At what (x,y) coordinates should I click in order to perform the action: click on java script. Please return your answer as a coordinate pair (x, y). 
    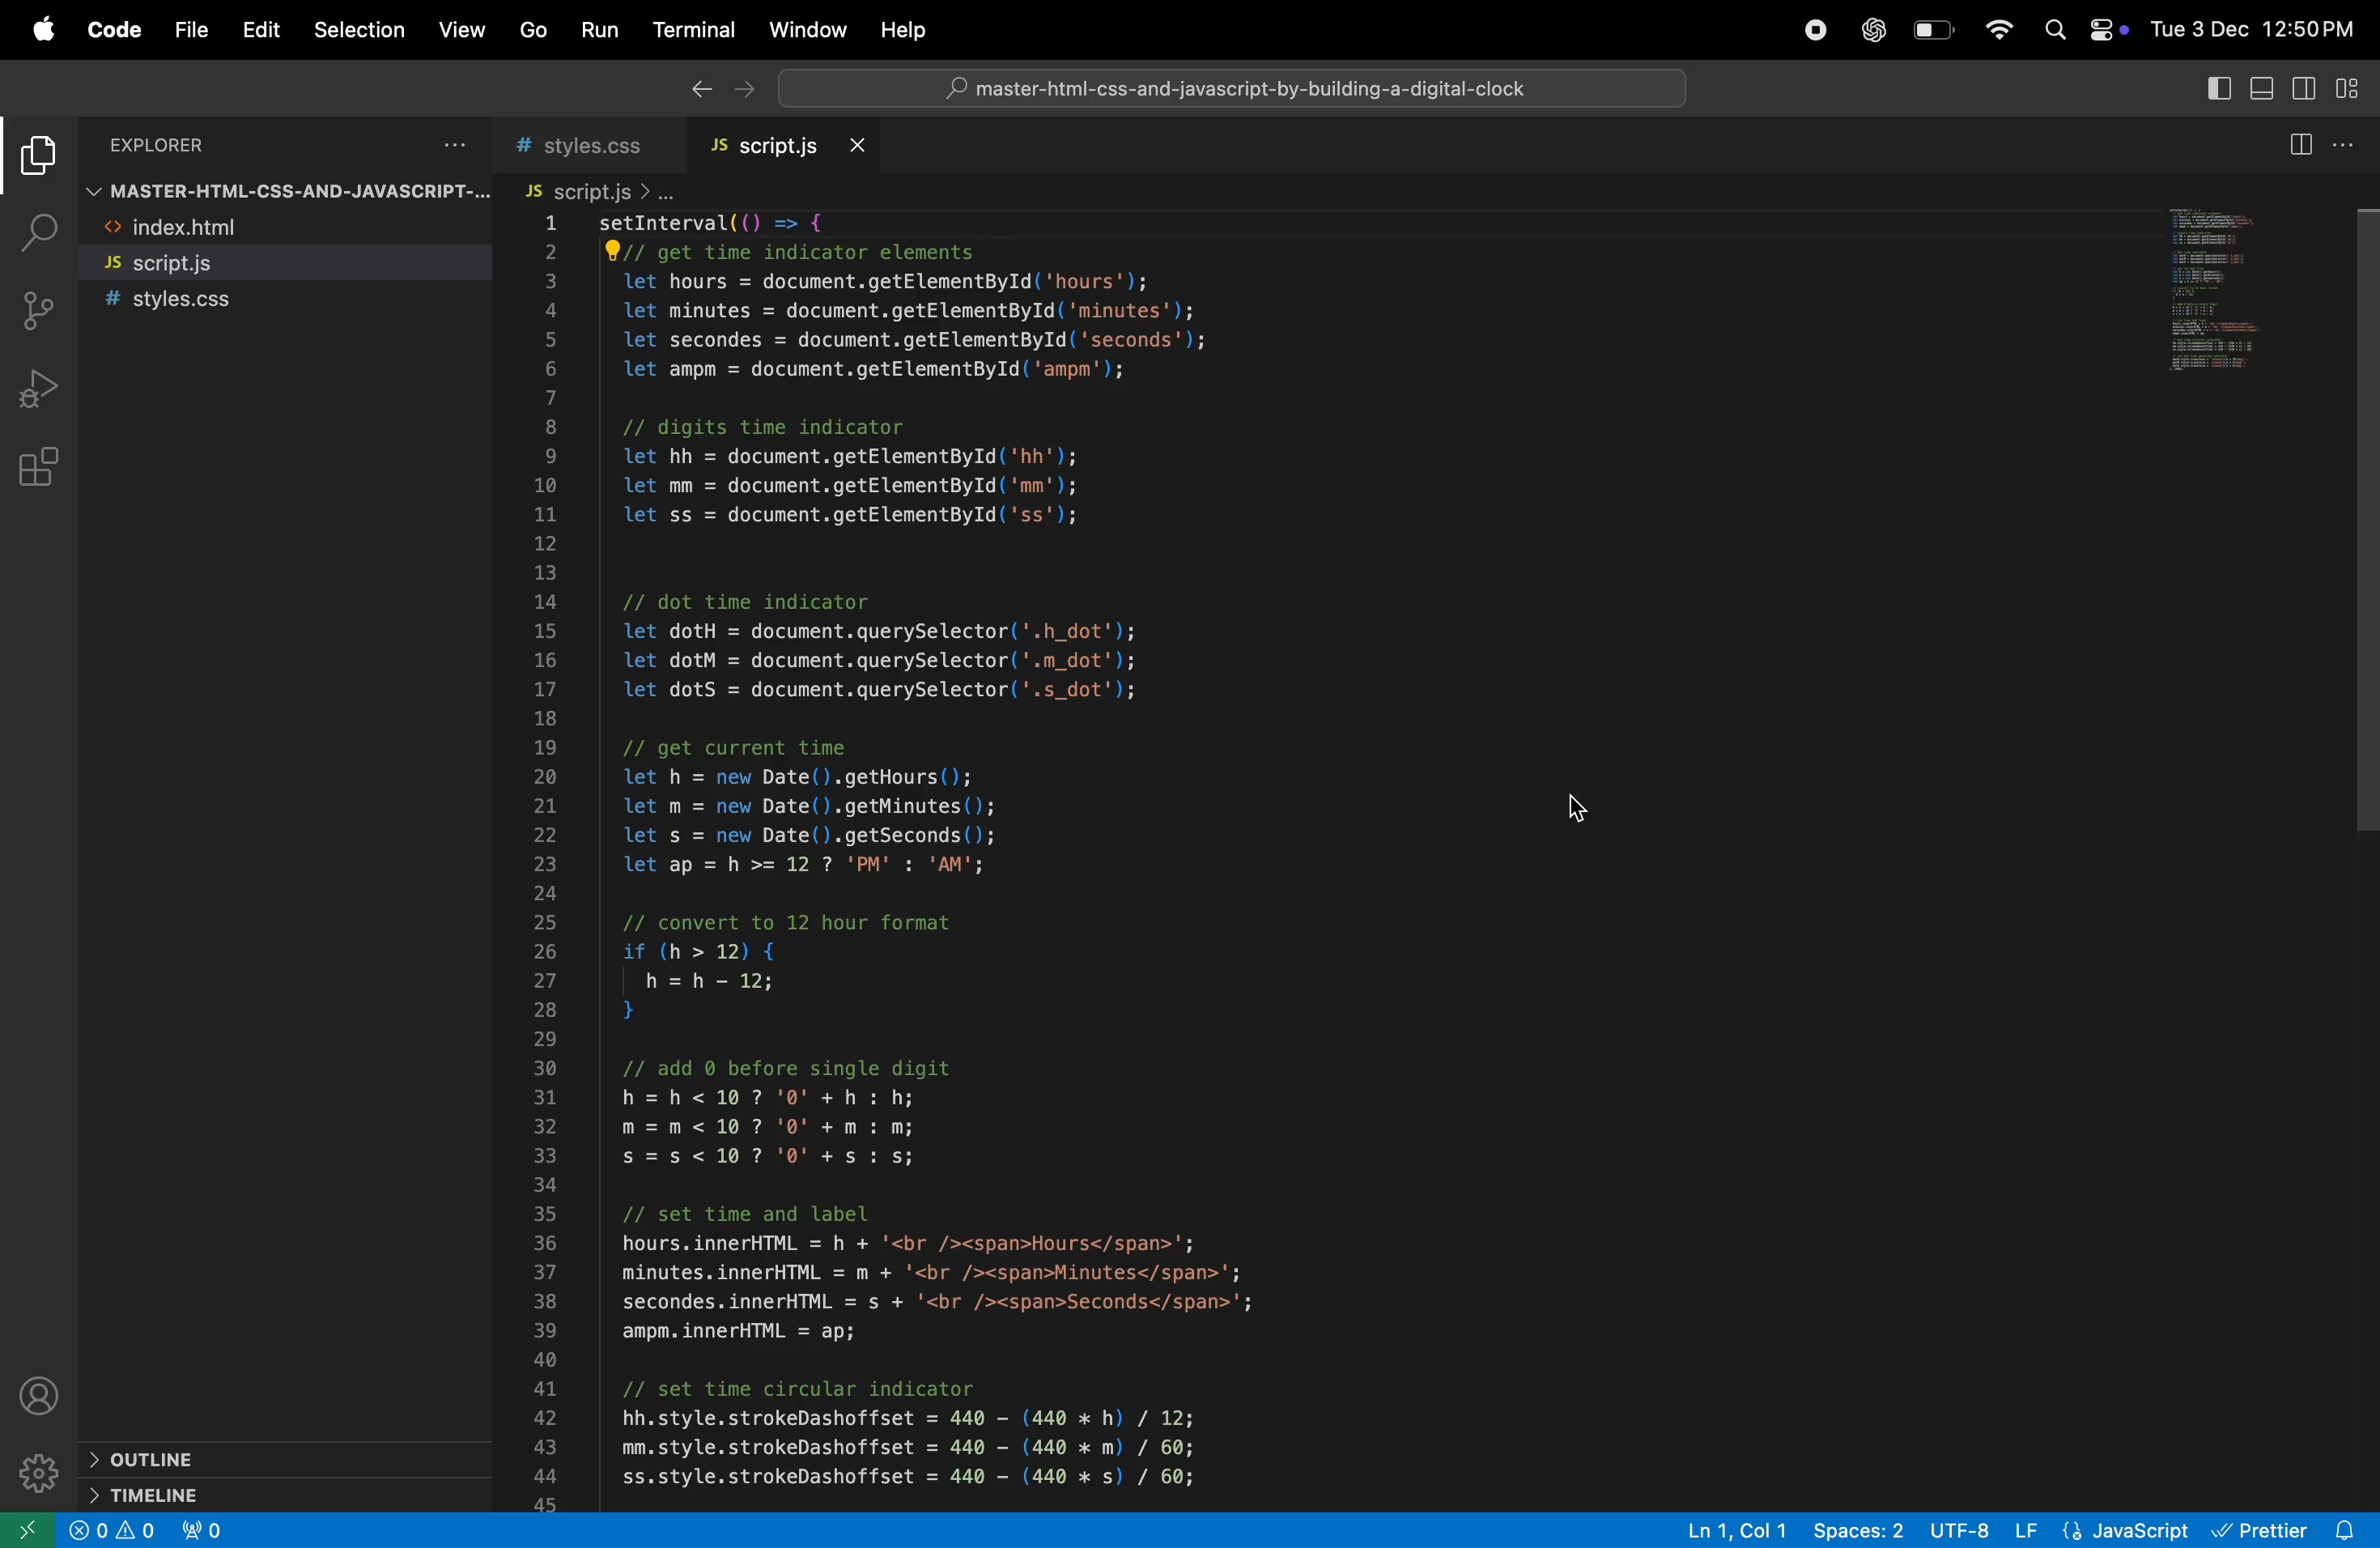
    Looking at the image, I should click on (2101, 1529).